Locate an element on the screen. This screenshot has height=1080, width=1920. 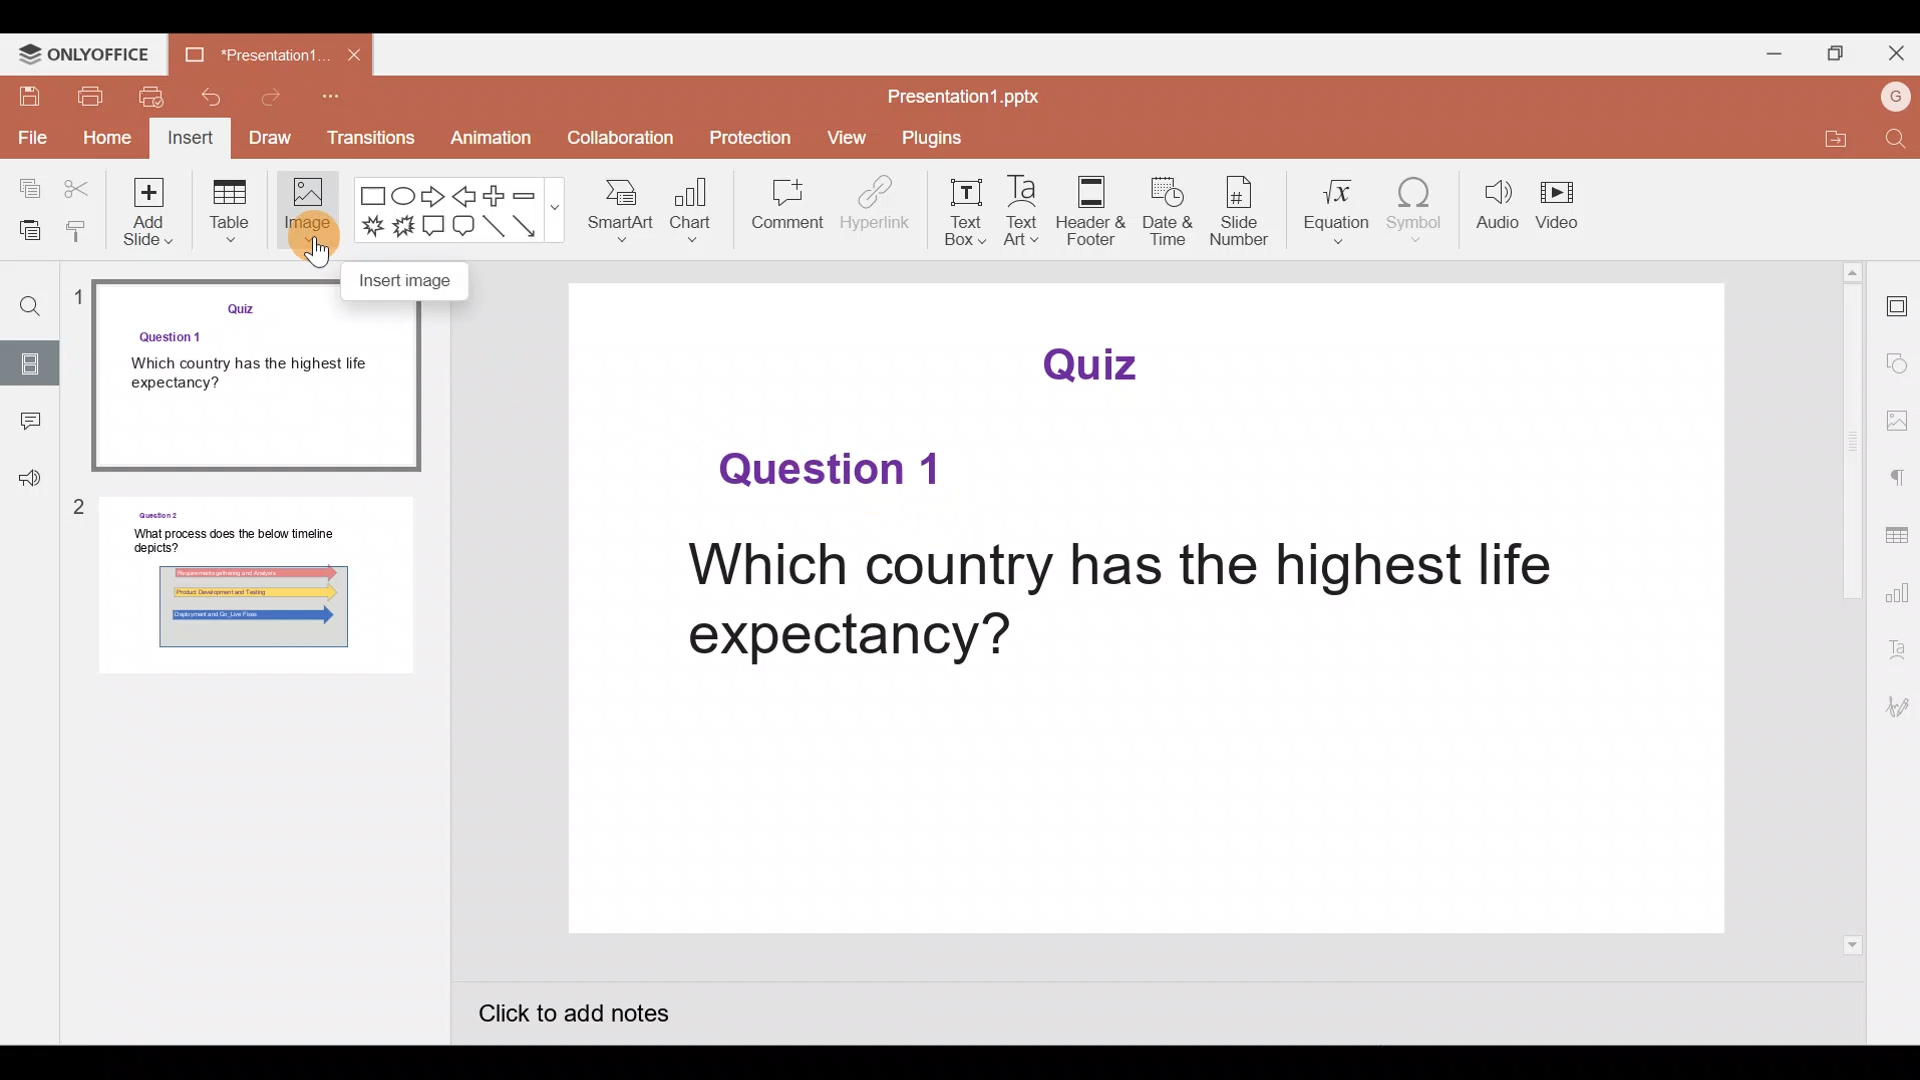
Insert is located at coordinates (193, 138).